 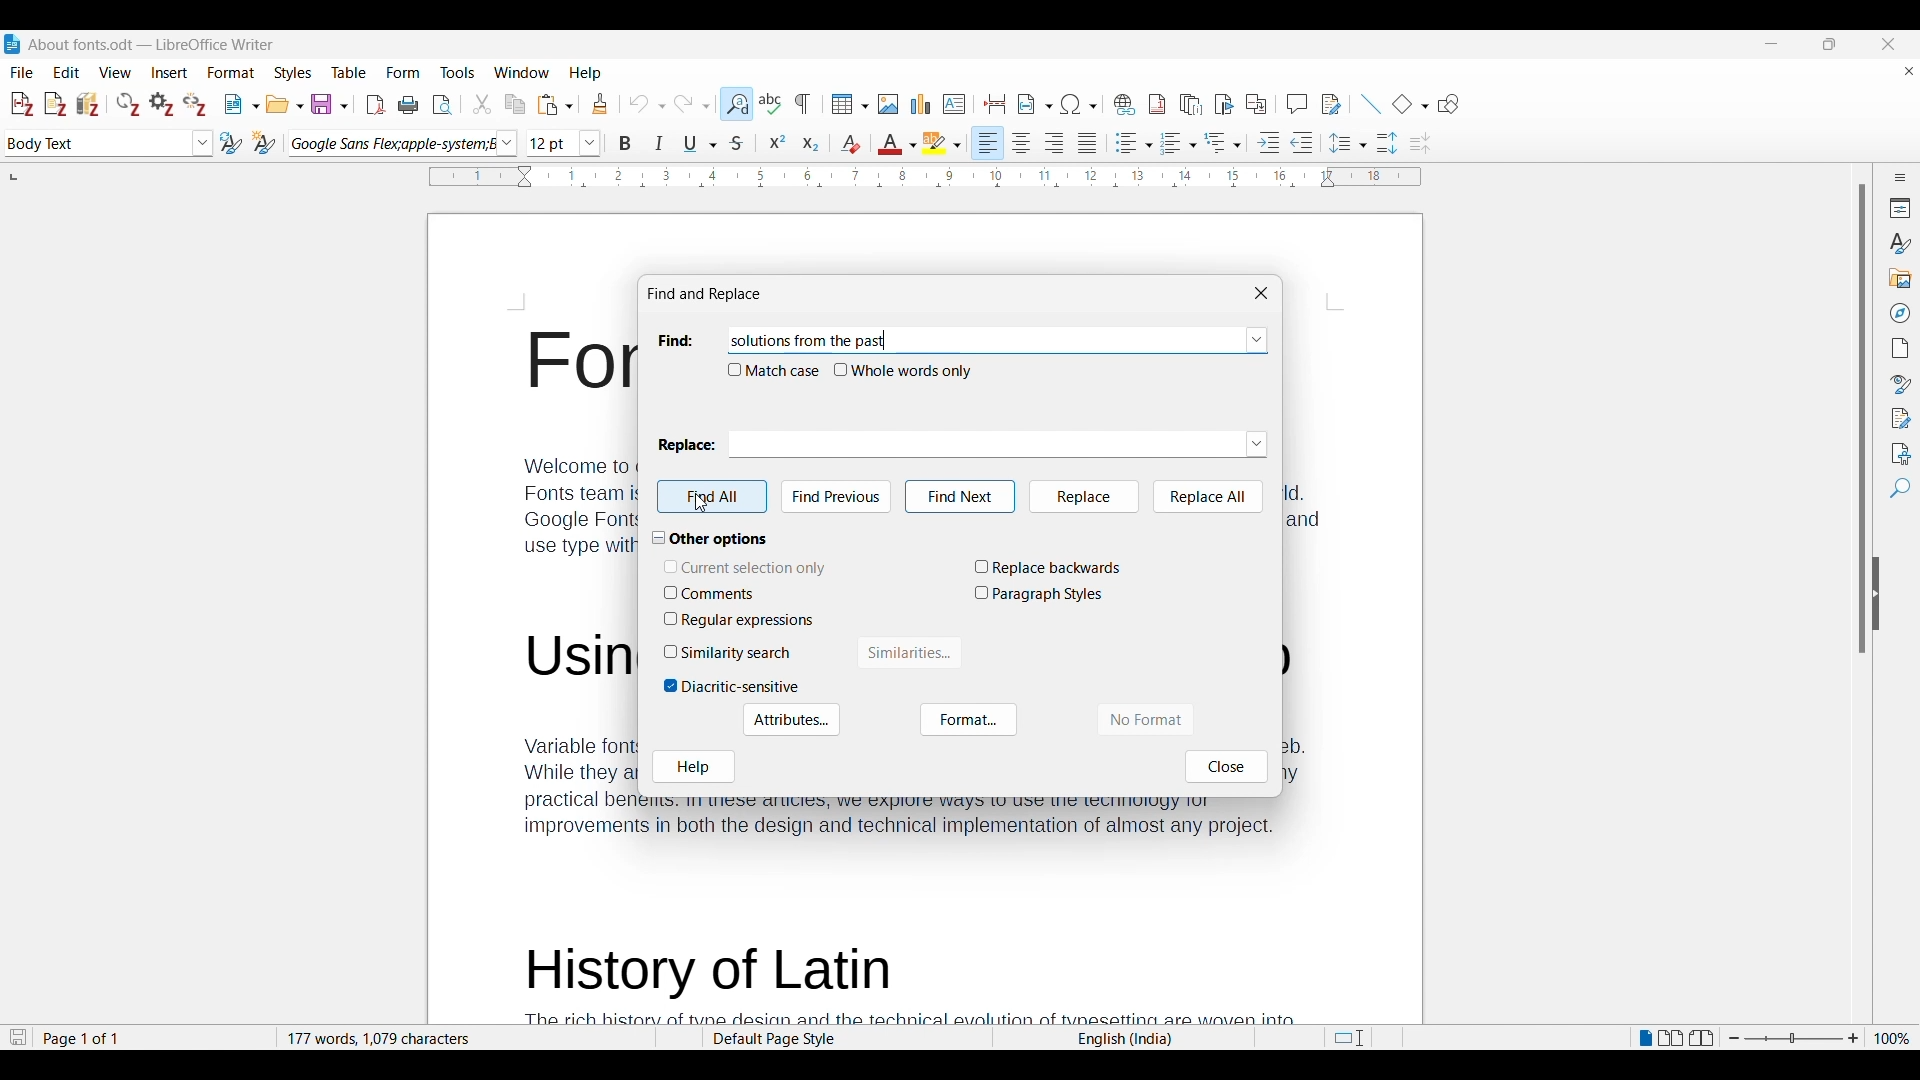 What do you see at coordinates (985, 444) in the screenshot?
I see `Enter text to be replaced` at bounding box center [985, 444].